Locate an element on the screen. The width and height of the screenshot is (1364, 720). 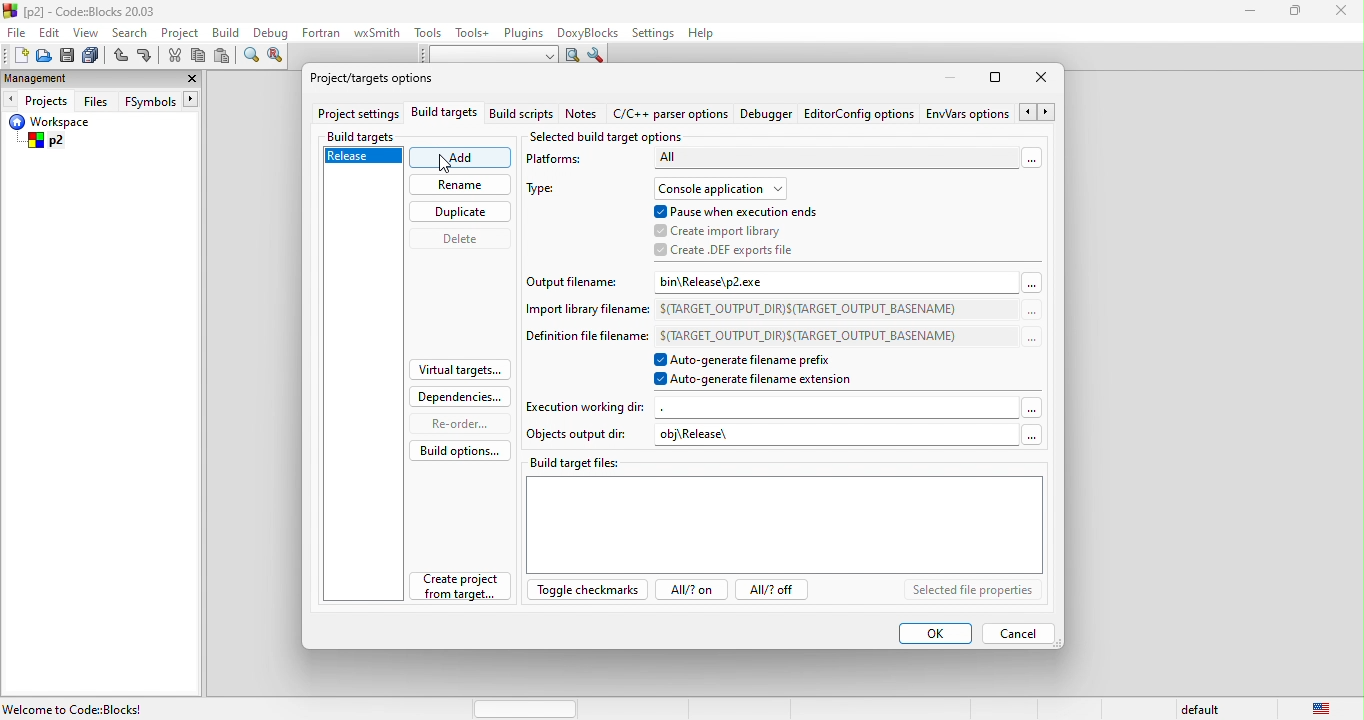
all? on is located at coordinates (695, 590).